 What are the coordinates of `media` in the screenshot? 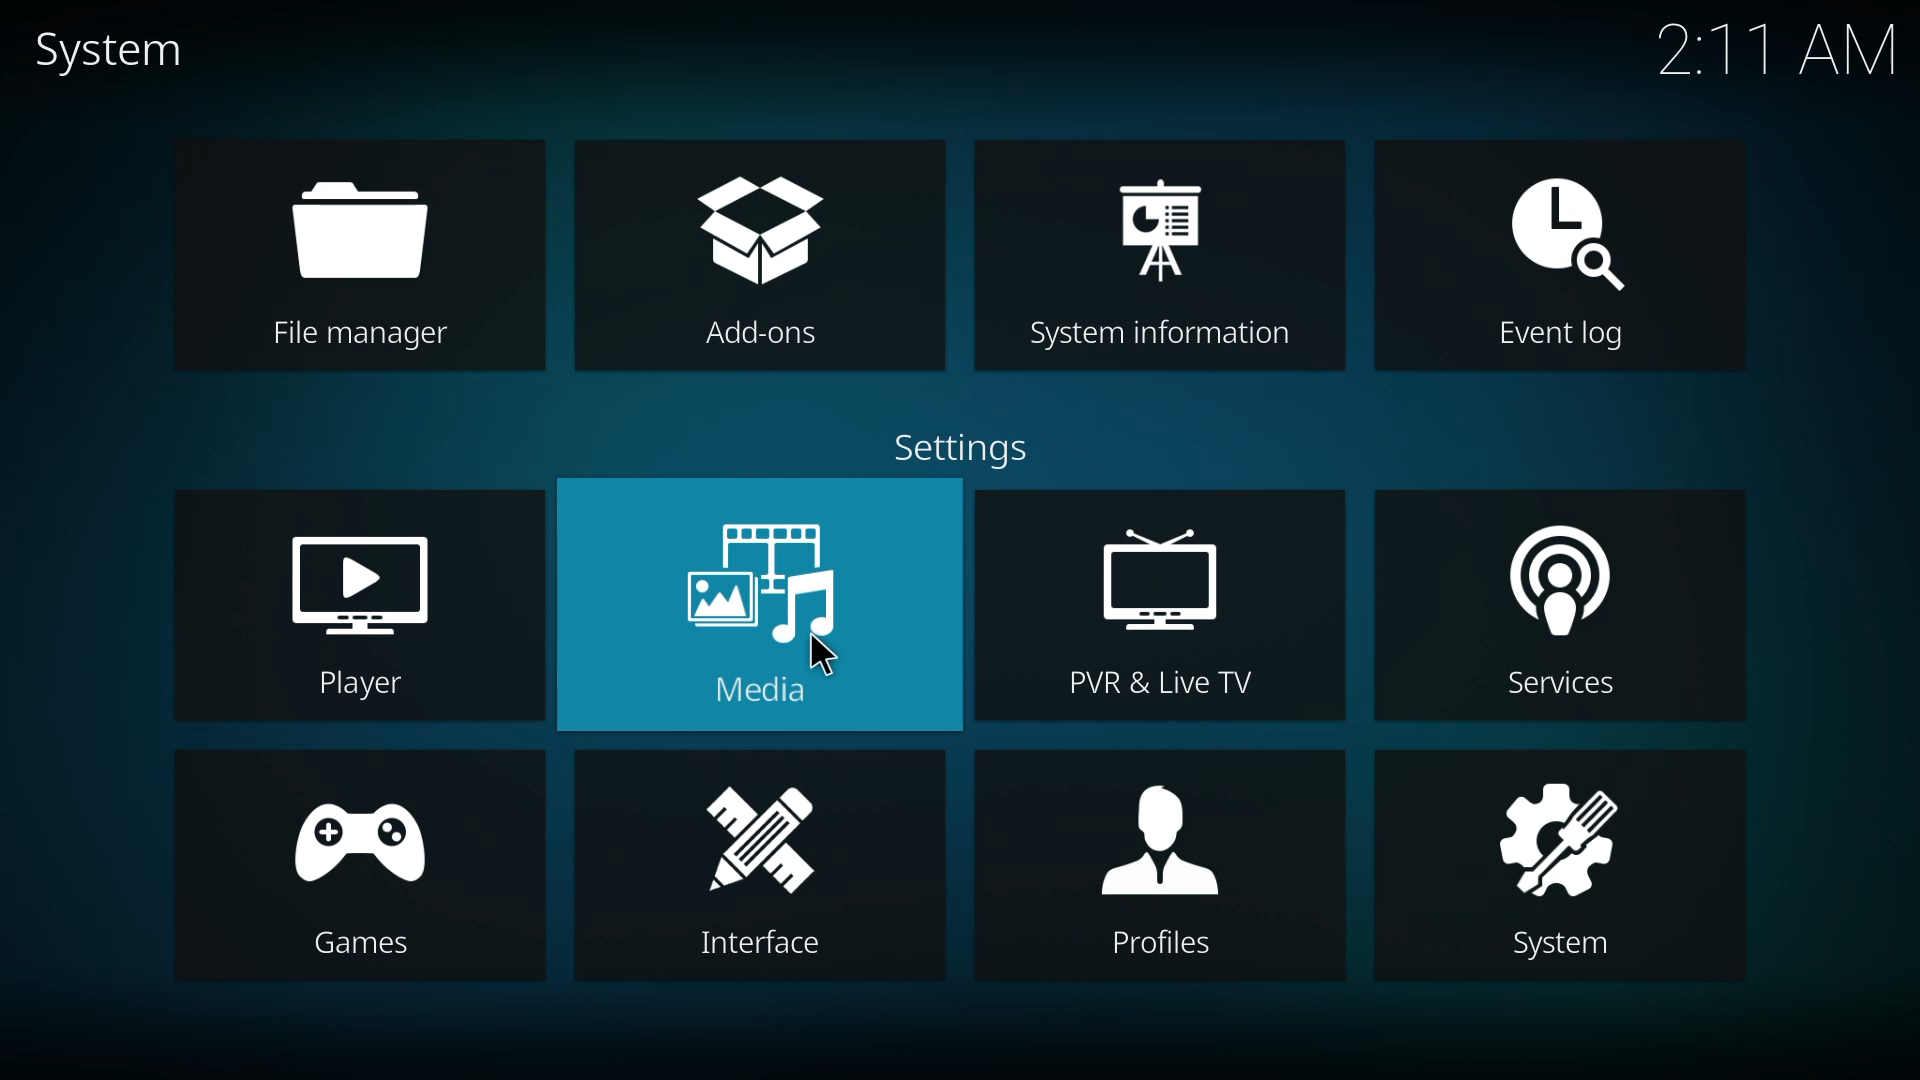 It's located at (770, 607).